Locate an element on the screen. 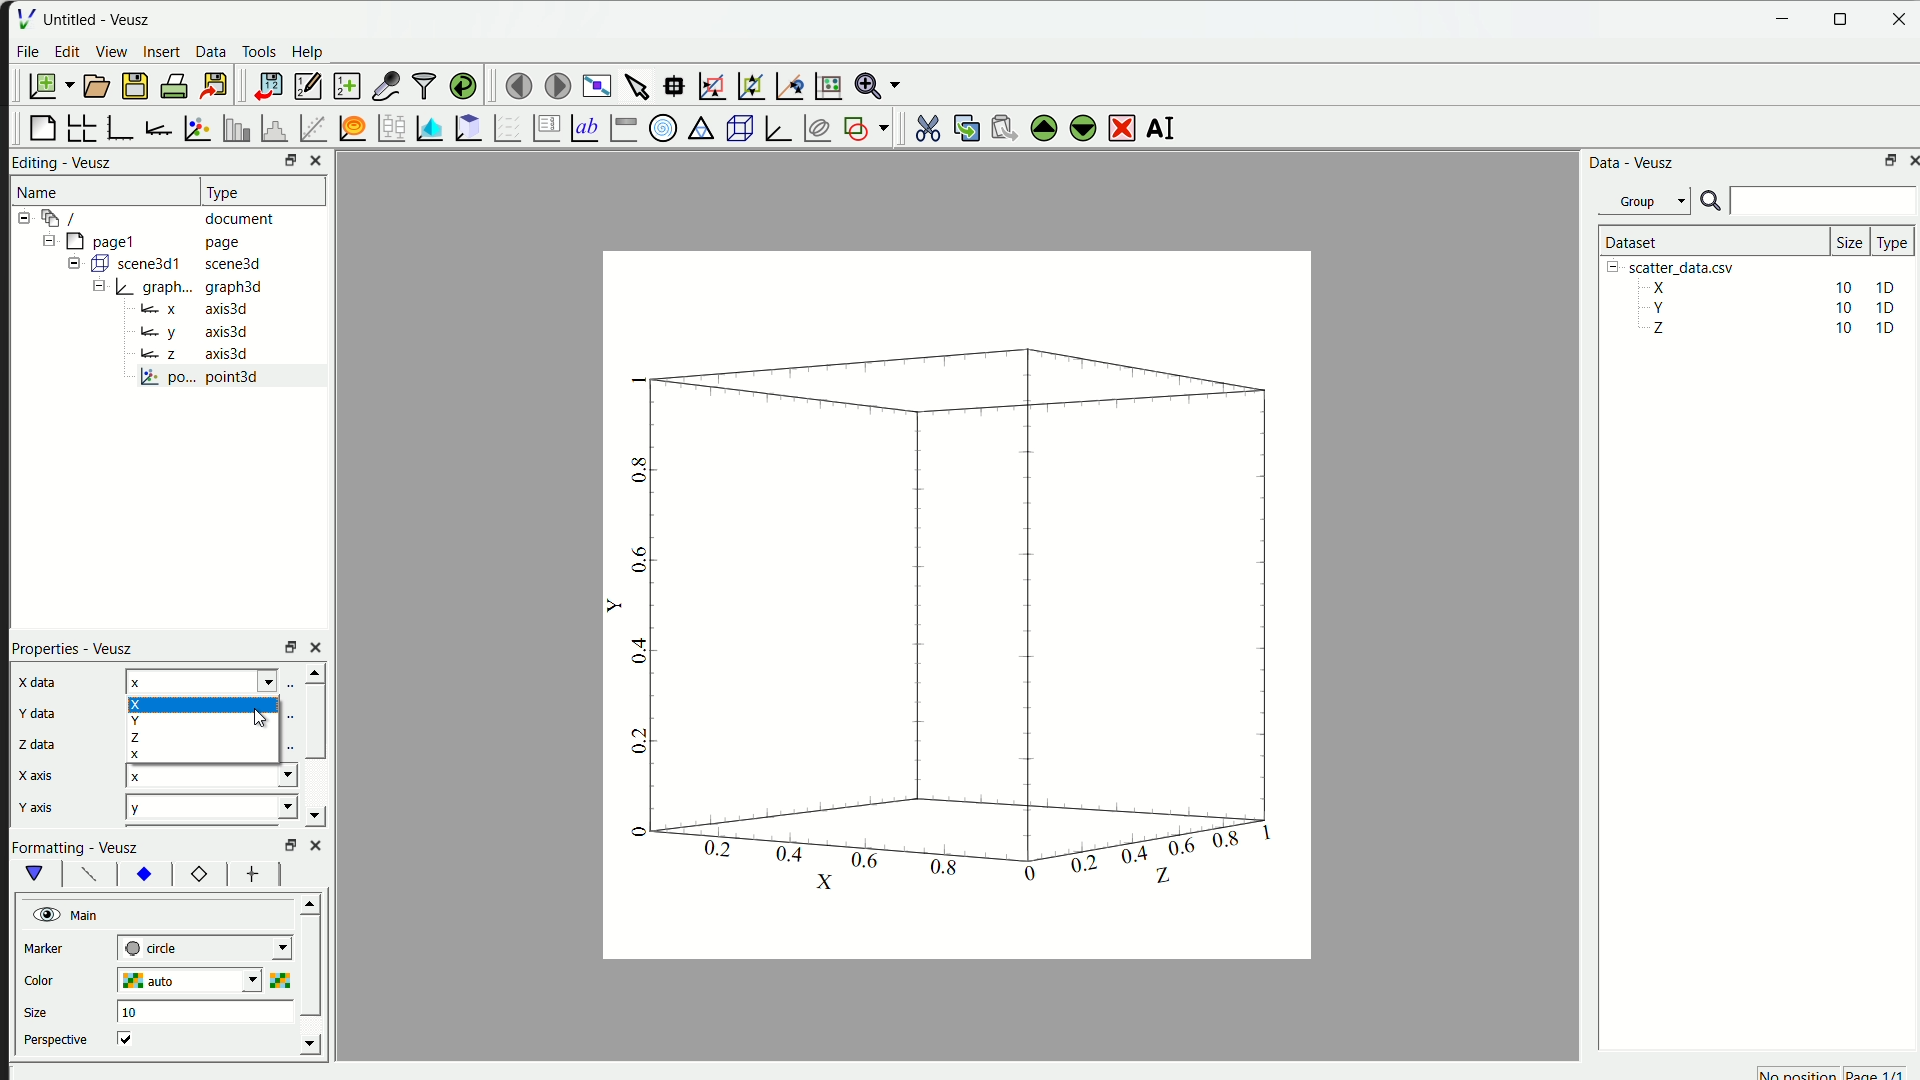 The image size is (1920, 1080). | Dataset is located at coordinates (1632, 235).